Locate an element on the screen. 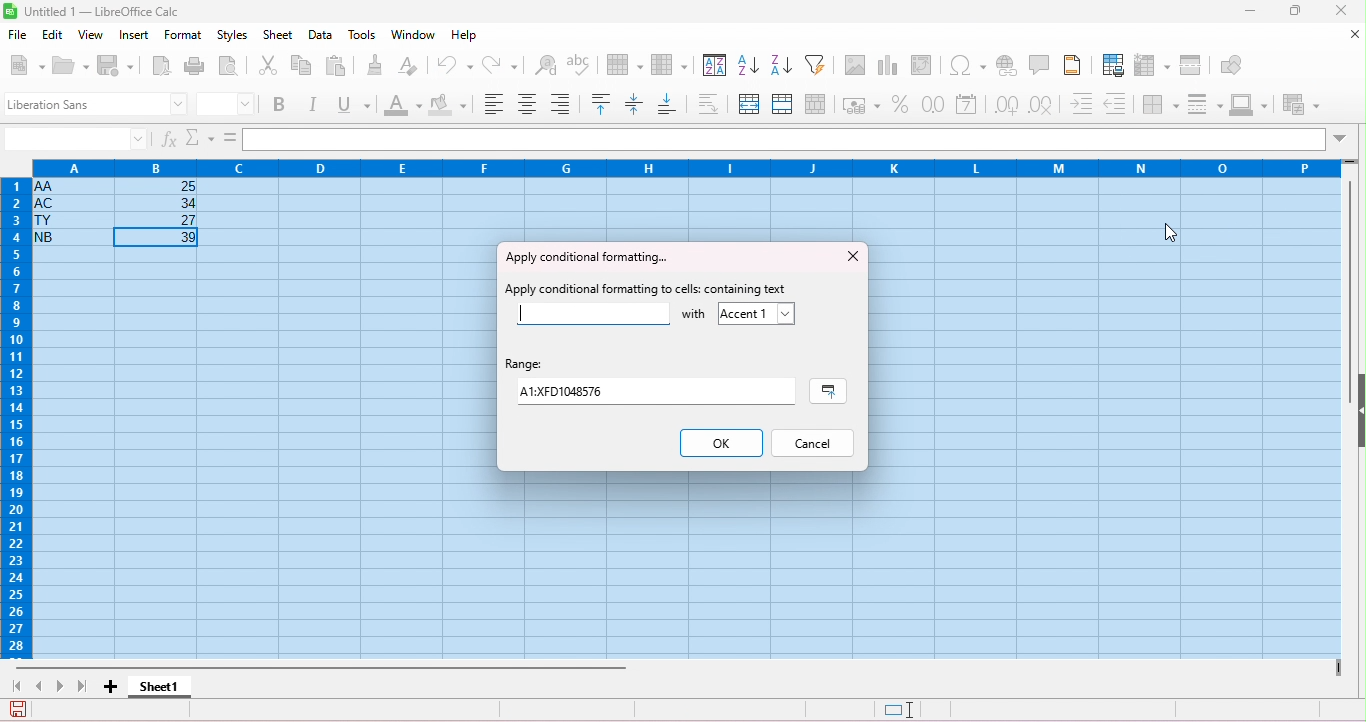  ok is located at coordinates (721, 442).